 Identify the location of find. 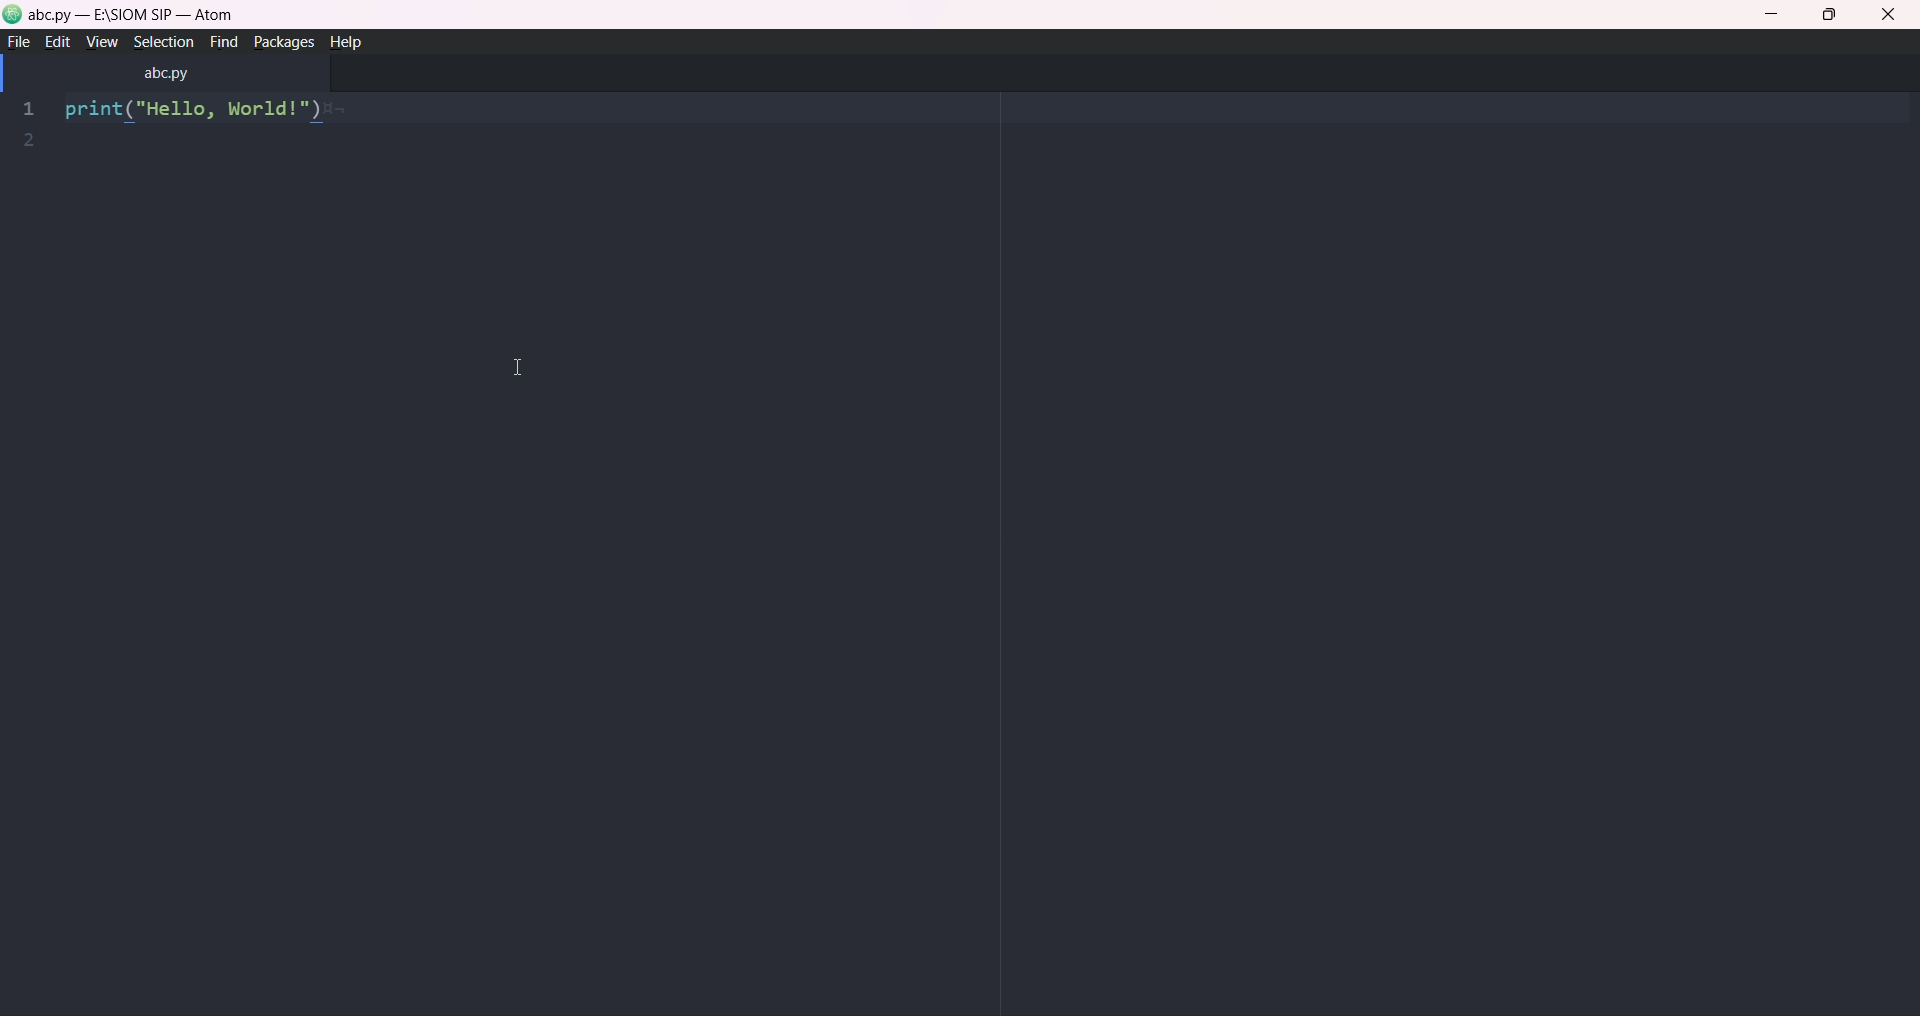
(223, 44).